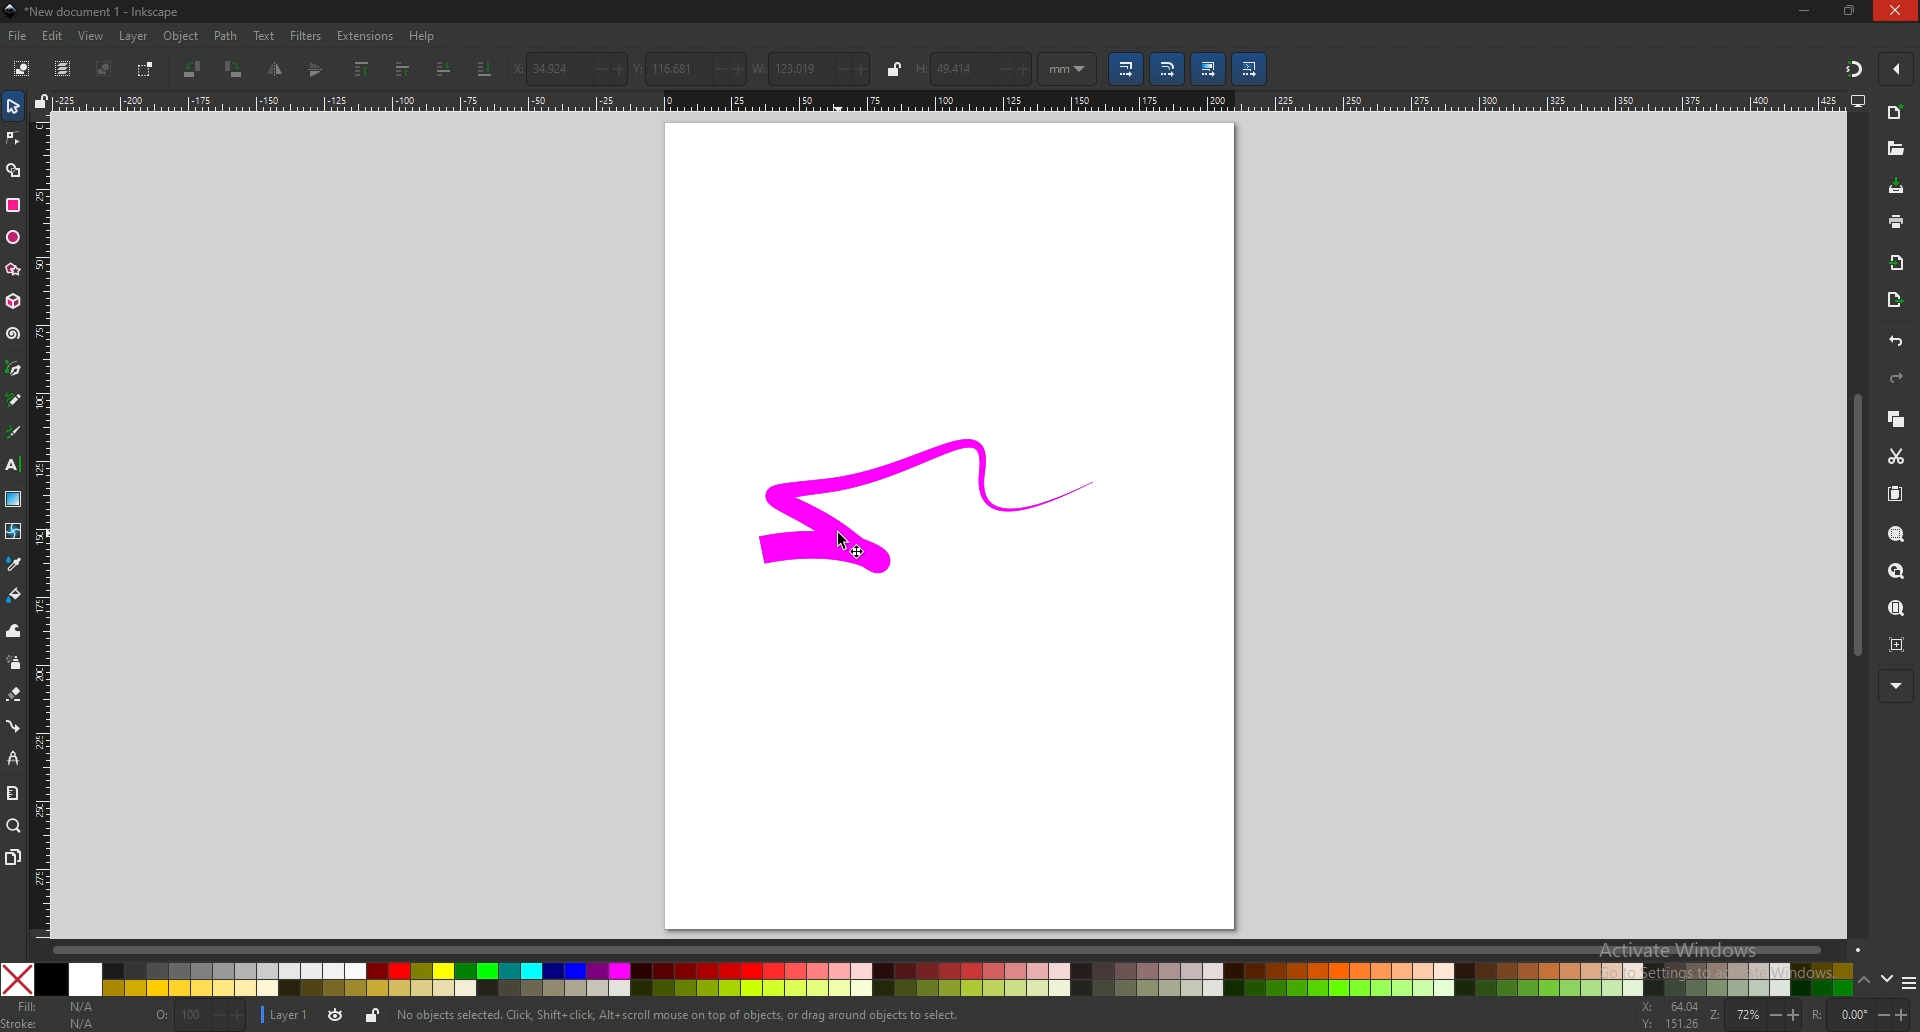 This screenshot has width=1920, height=1032. What do you see at coordinates (1858, 102) in the screenshot?
I see `display views` at bounding box center [1858, 102].